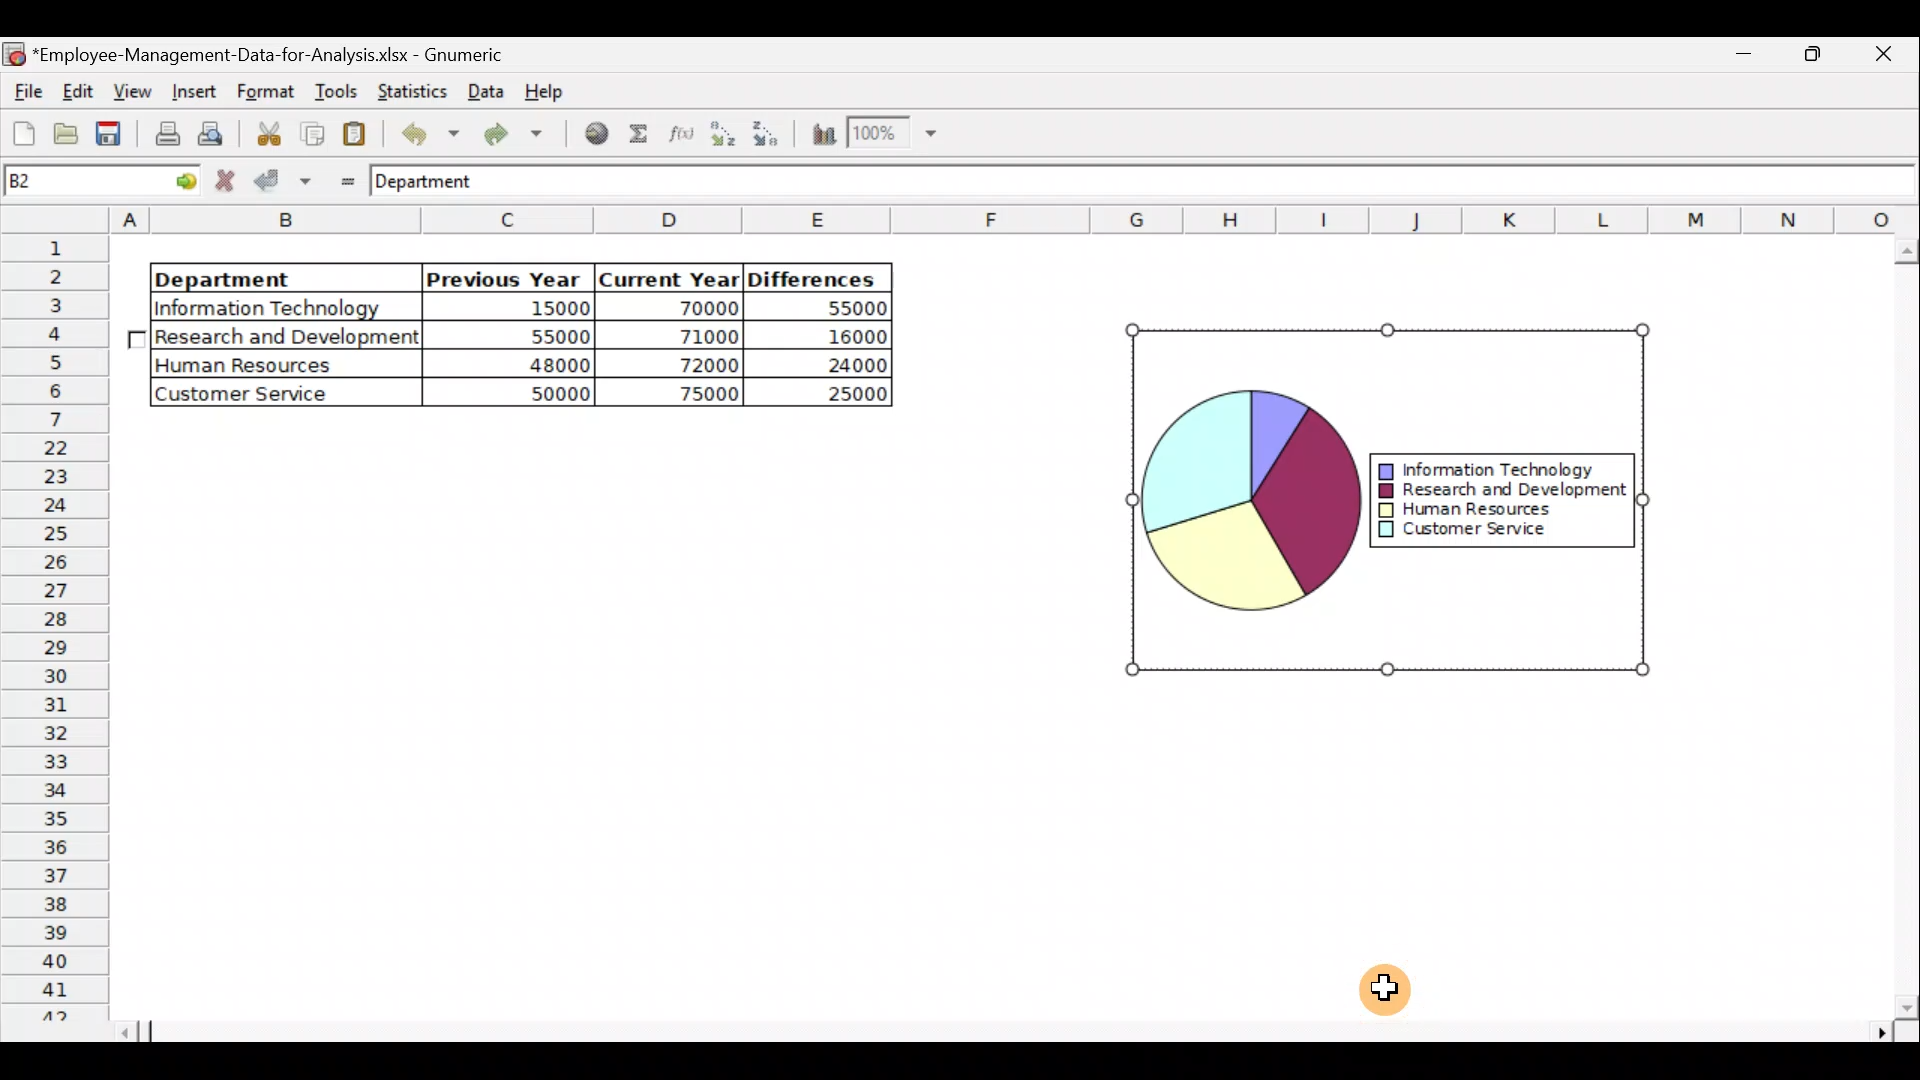  I want to click on 48000, so click(526, 366).